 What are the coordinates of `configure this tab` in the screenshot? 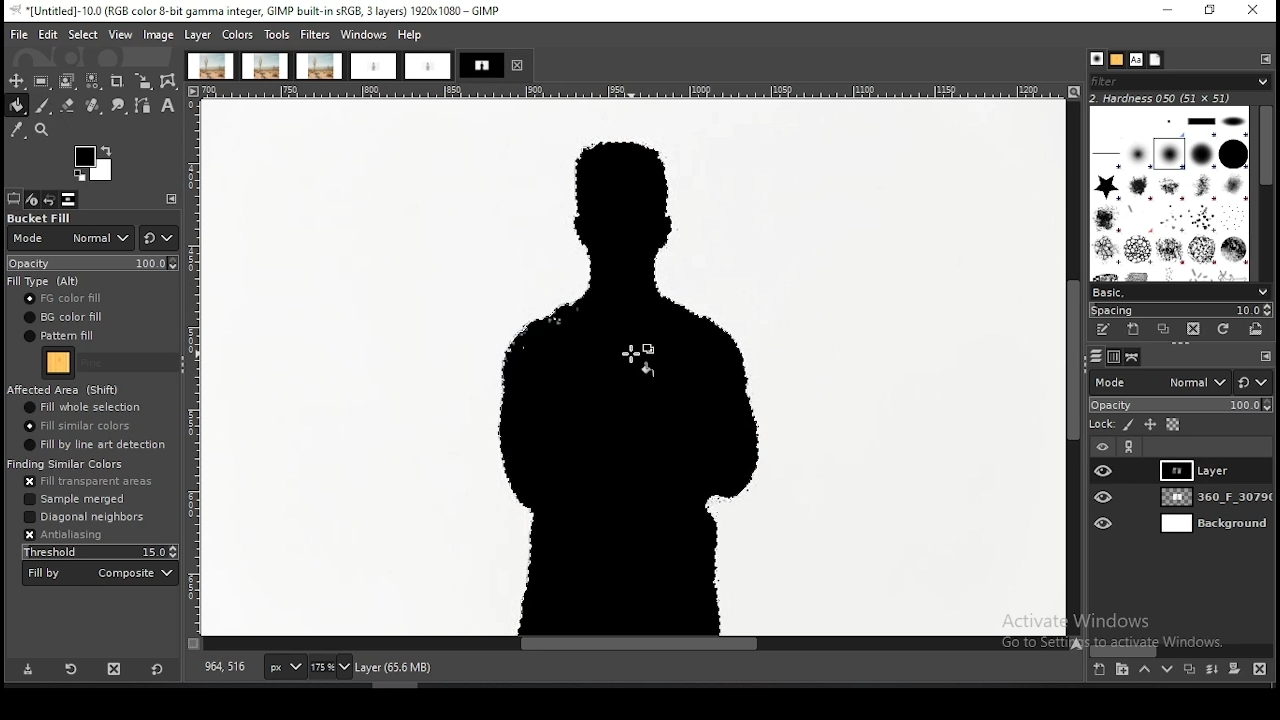 It's located at (1264, 356).